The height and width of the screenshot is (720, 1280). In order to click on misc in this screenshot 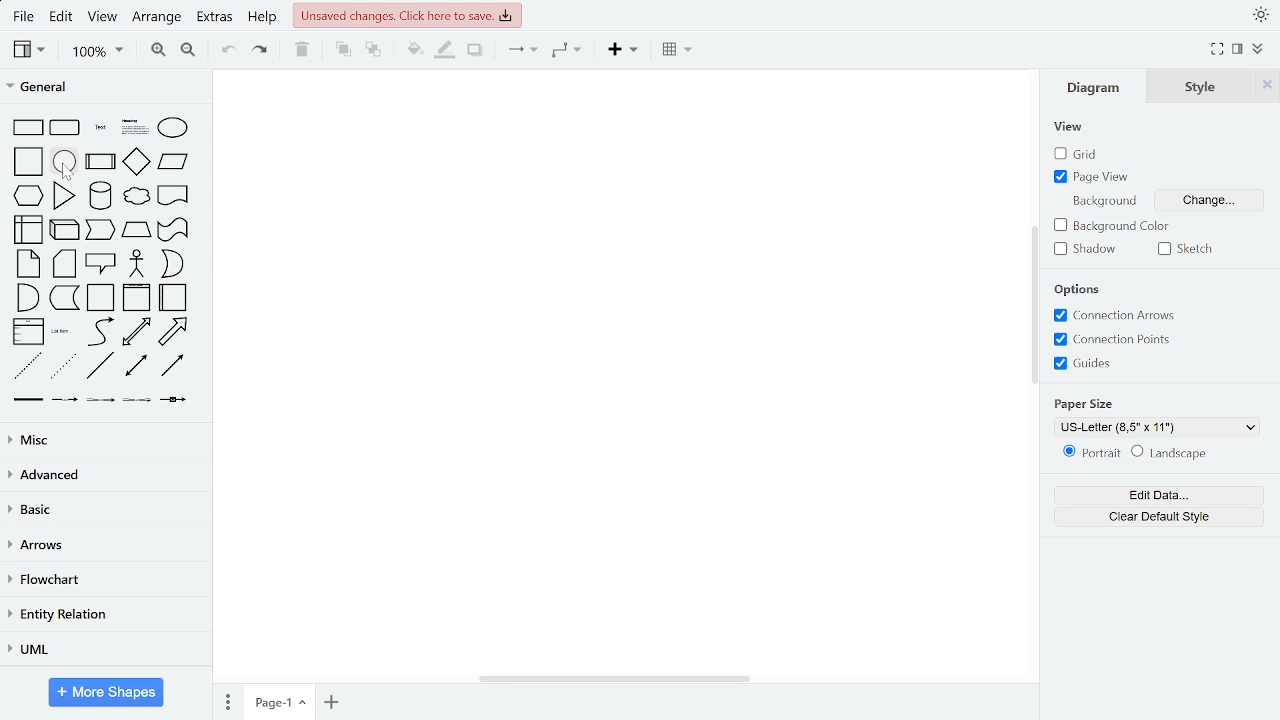, I will do `click(103, 441)`.